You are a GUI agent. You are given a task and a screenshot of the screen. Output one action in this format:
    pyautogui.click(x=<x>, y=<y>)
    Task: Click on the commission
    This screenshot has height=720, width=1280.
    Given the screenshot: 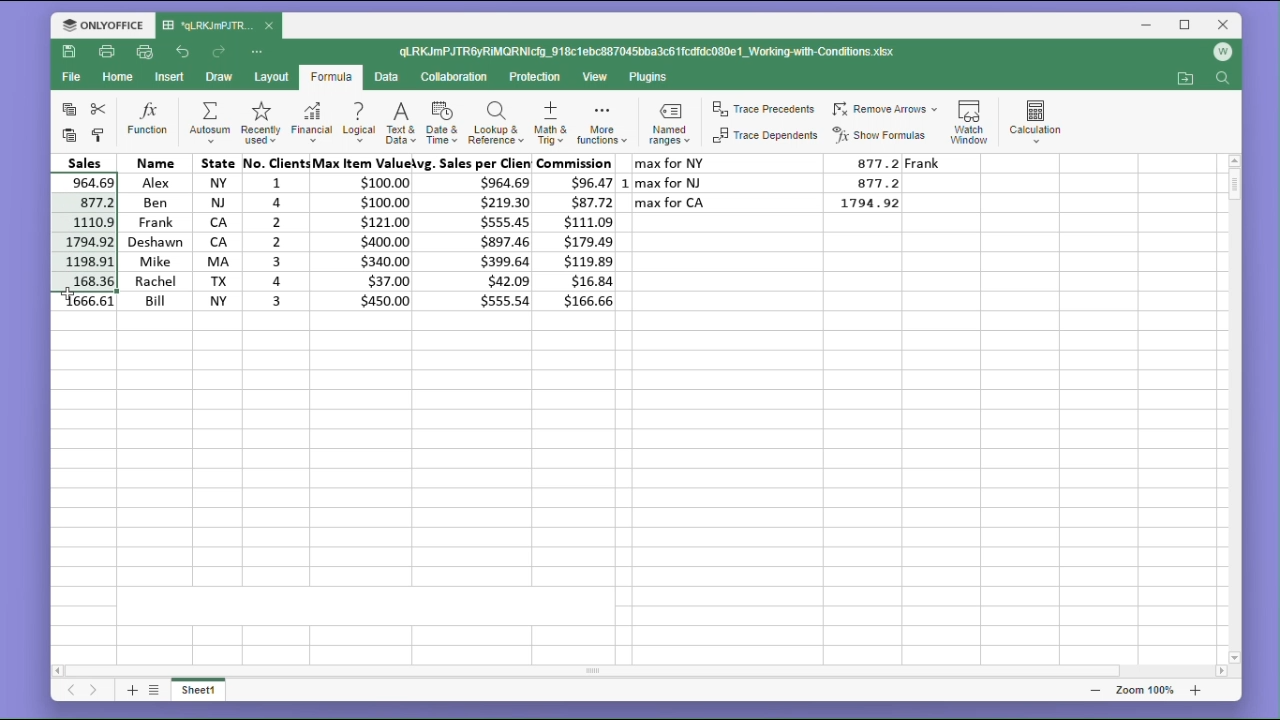 What is the action you would take?
    pyautogui.click(x=580, y=233)
    